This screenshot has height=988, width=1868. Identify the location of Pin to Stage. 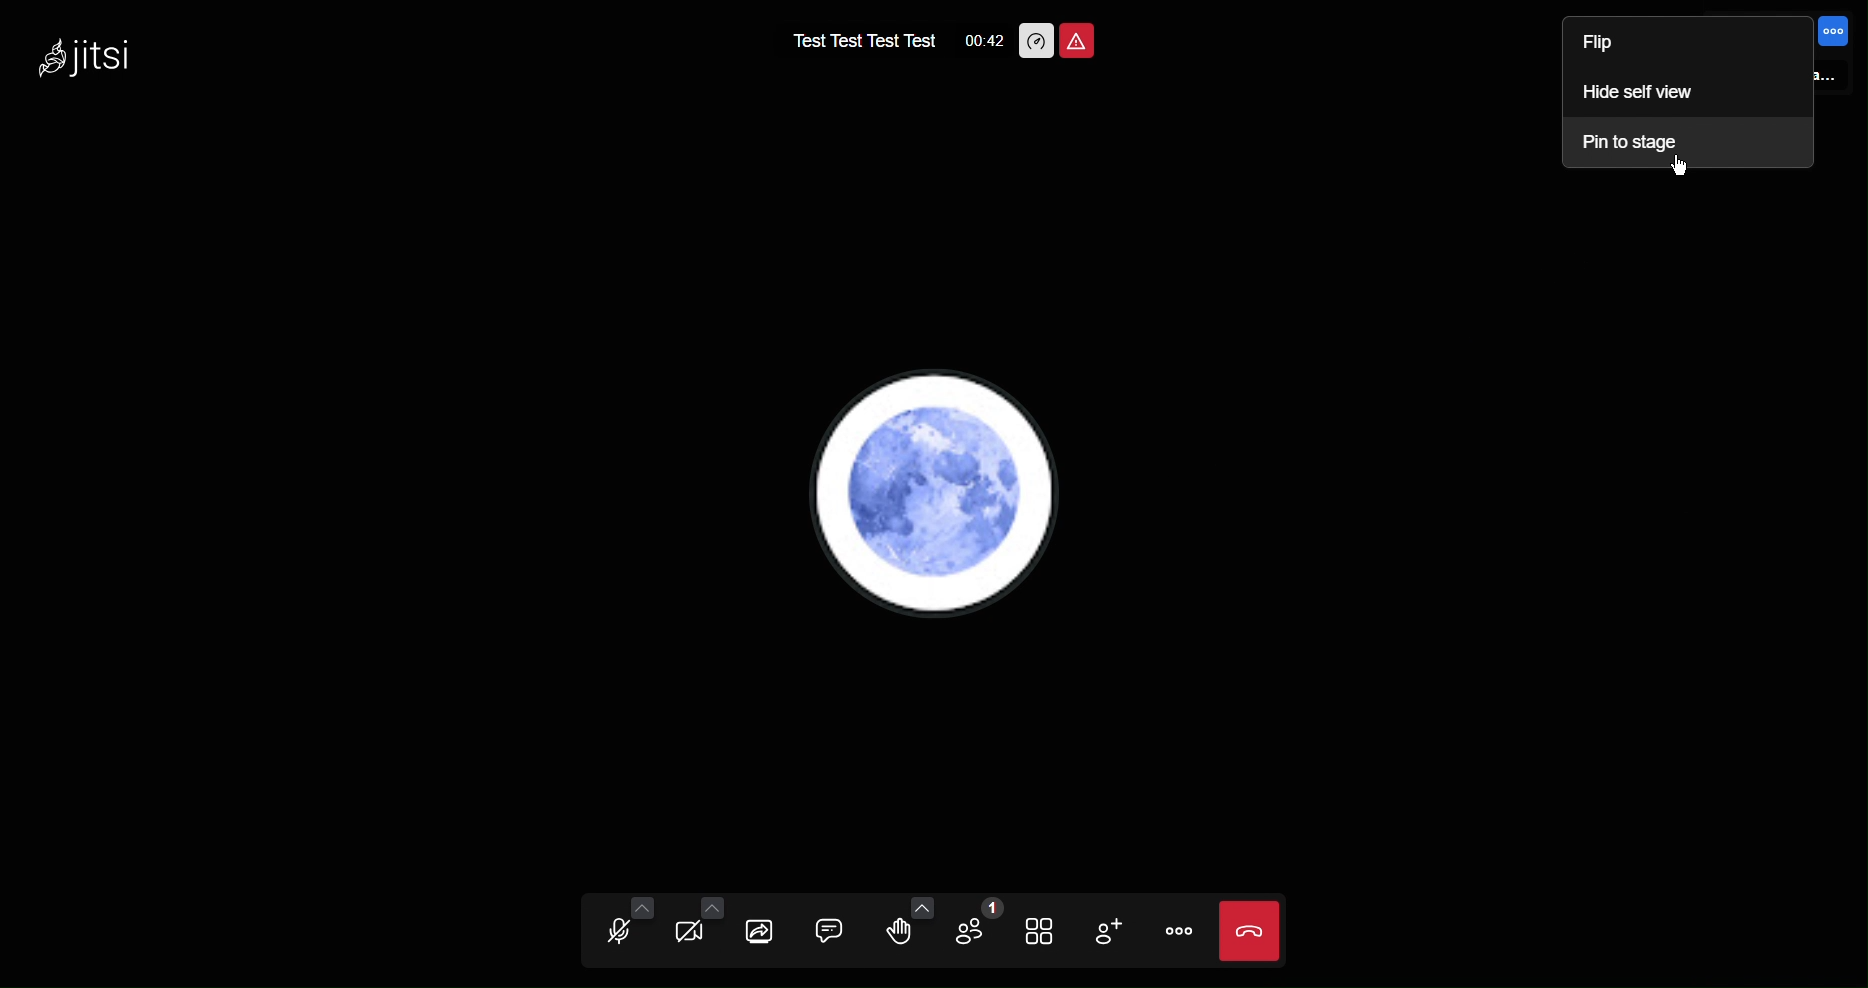
(1639, 143).